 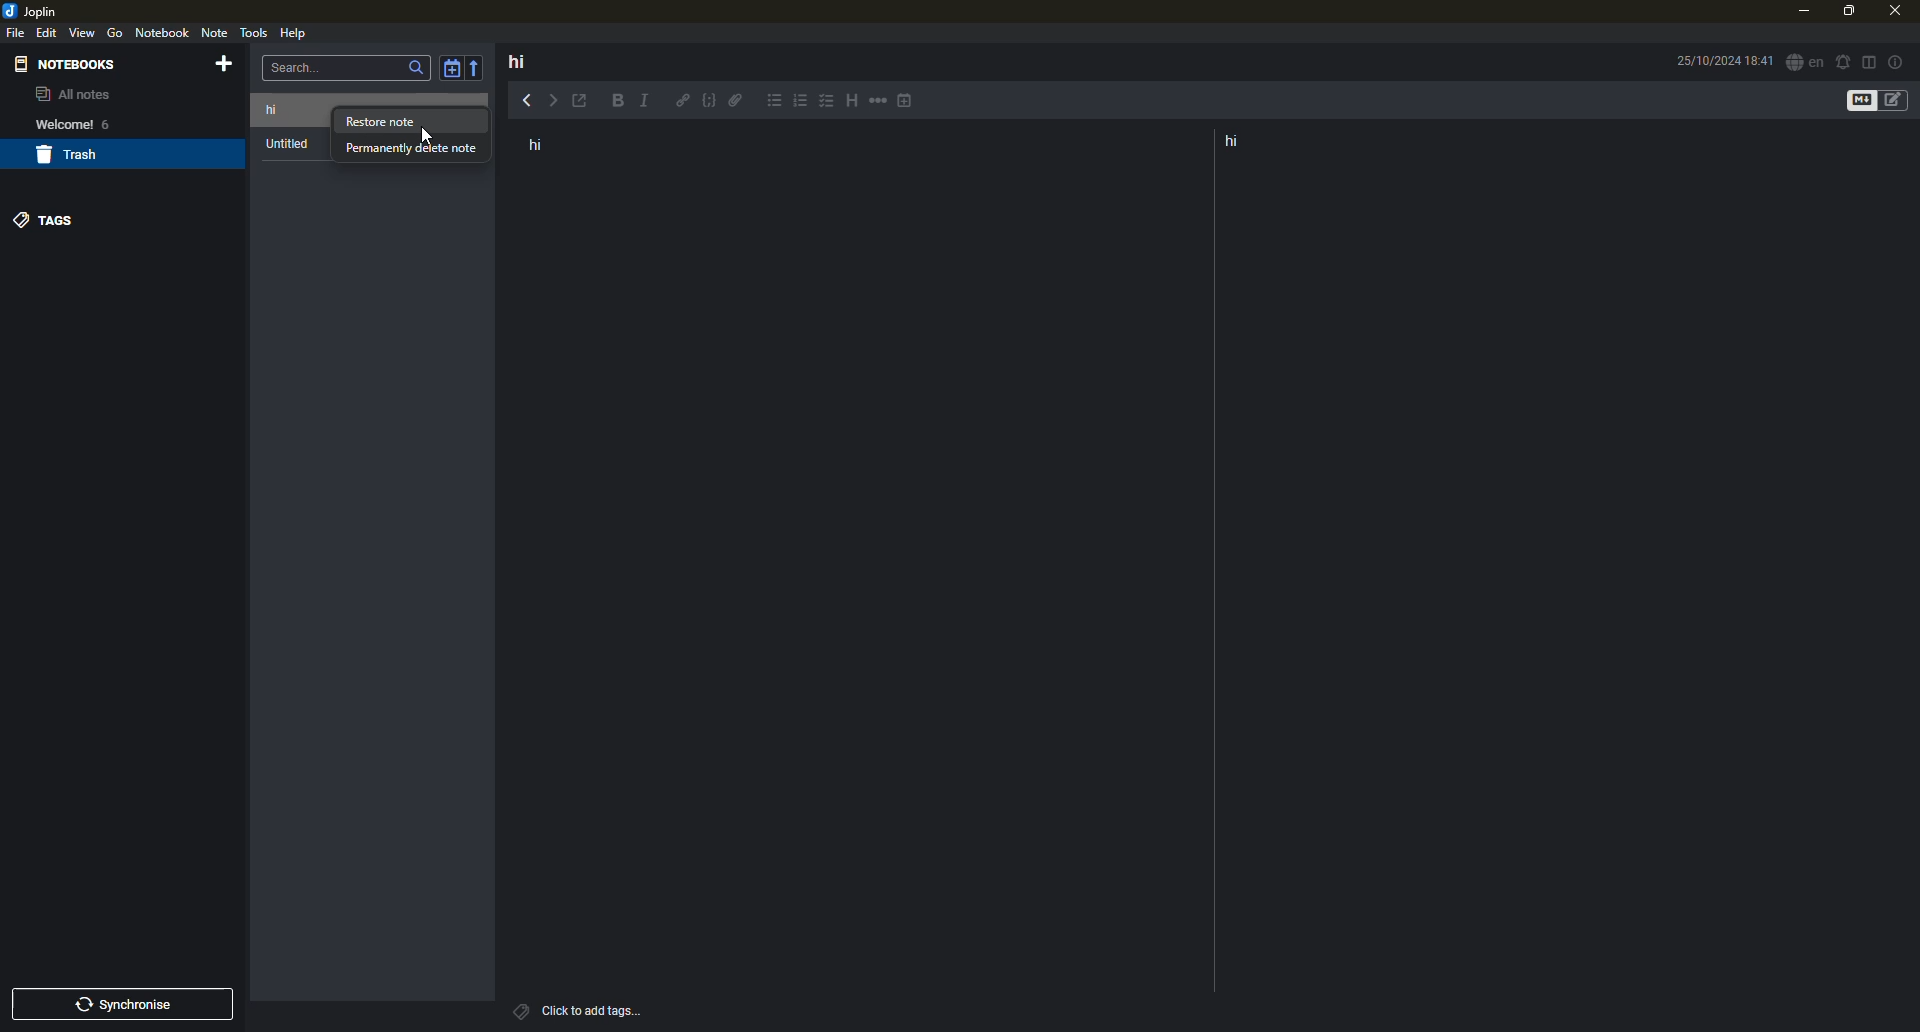 I want to click on bold, so click(x=615, y=102).